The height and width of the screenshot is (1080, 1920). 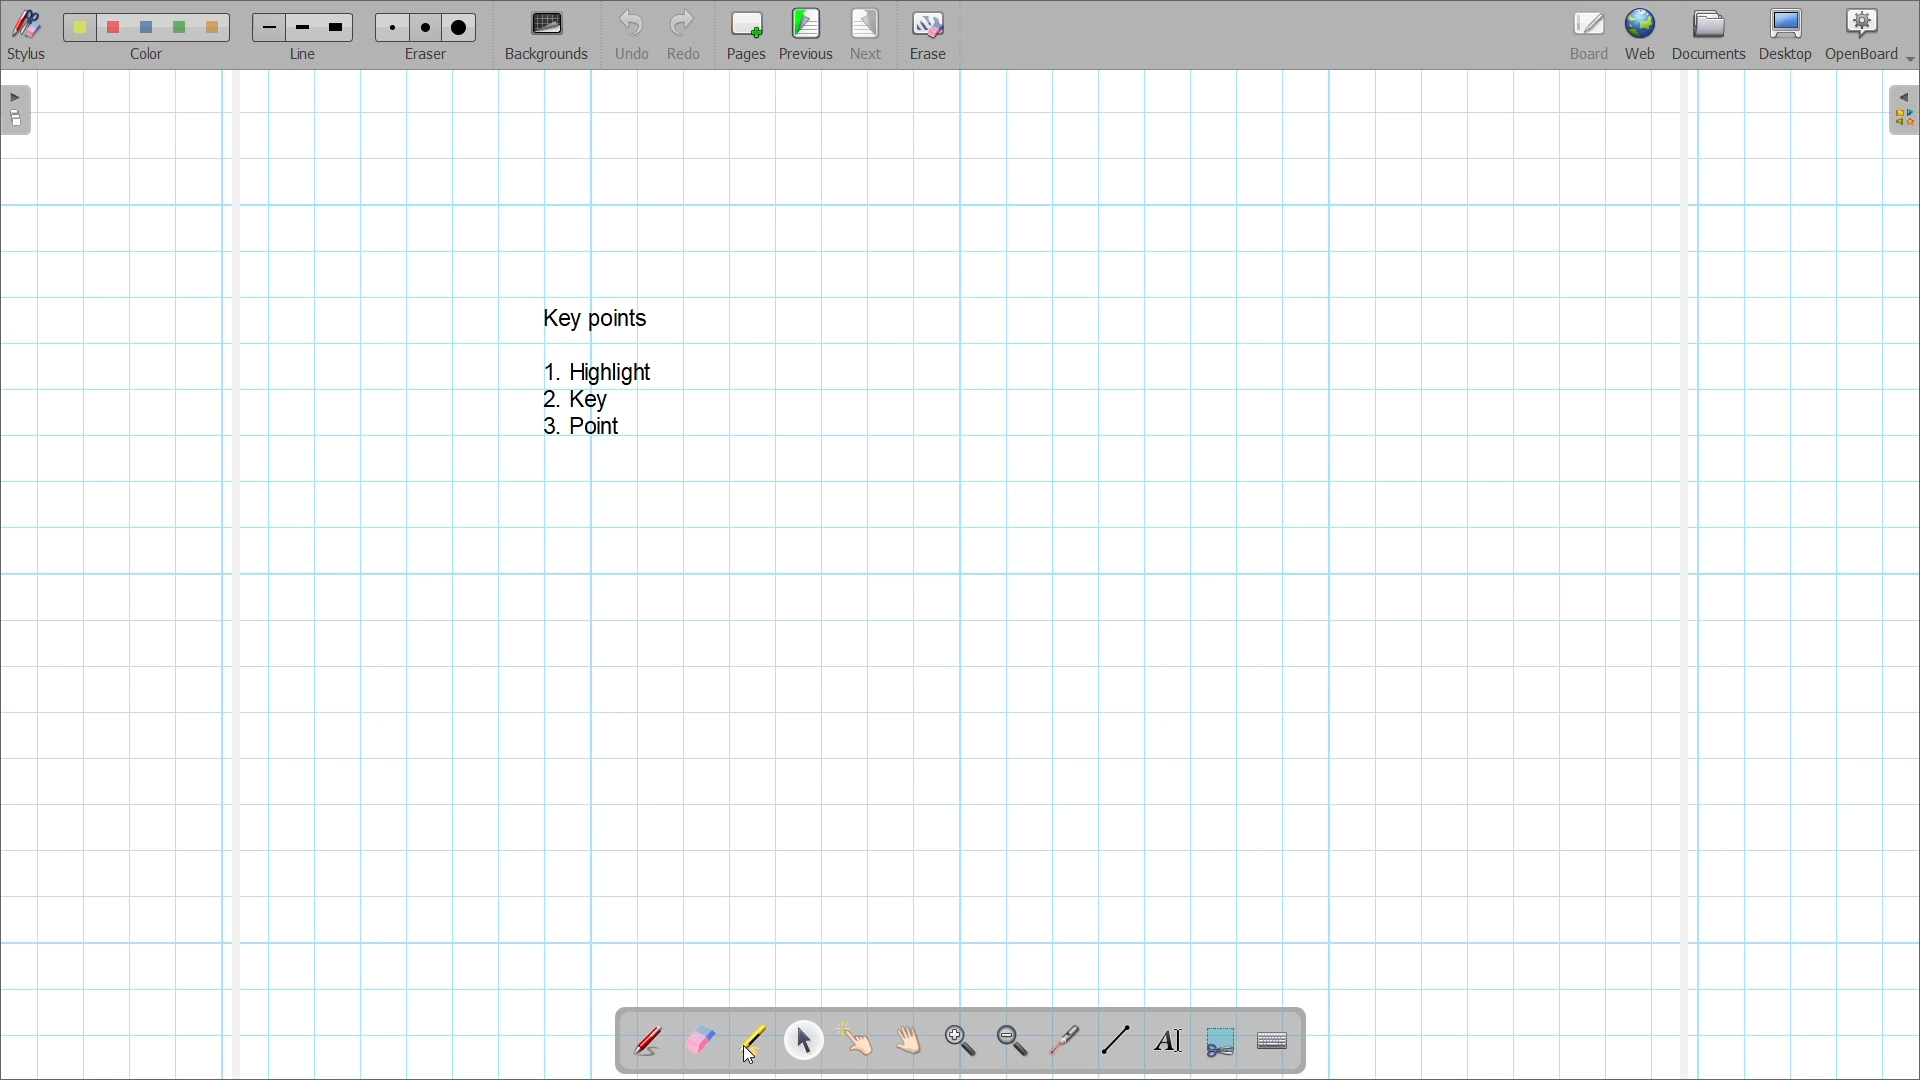 What do you see at coordinates (746, 36) in the screenshot?
I see `Add page` at bounding box center [746, 36].